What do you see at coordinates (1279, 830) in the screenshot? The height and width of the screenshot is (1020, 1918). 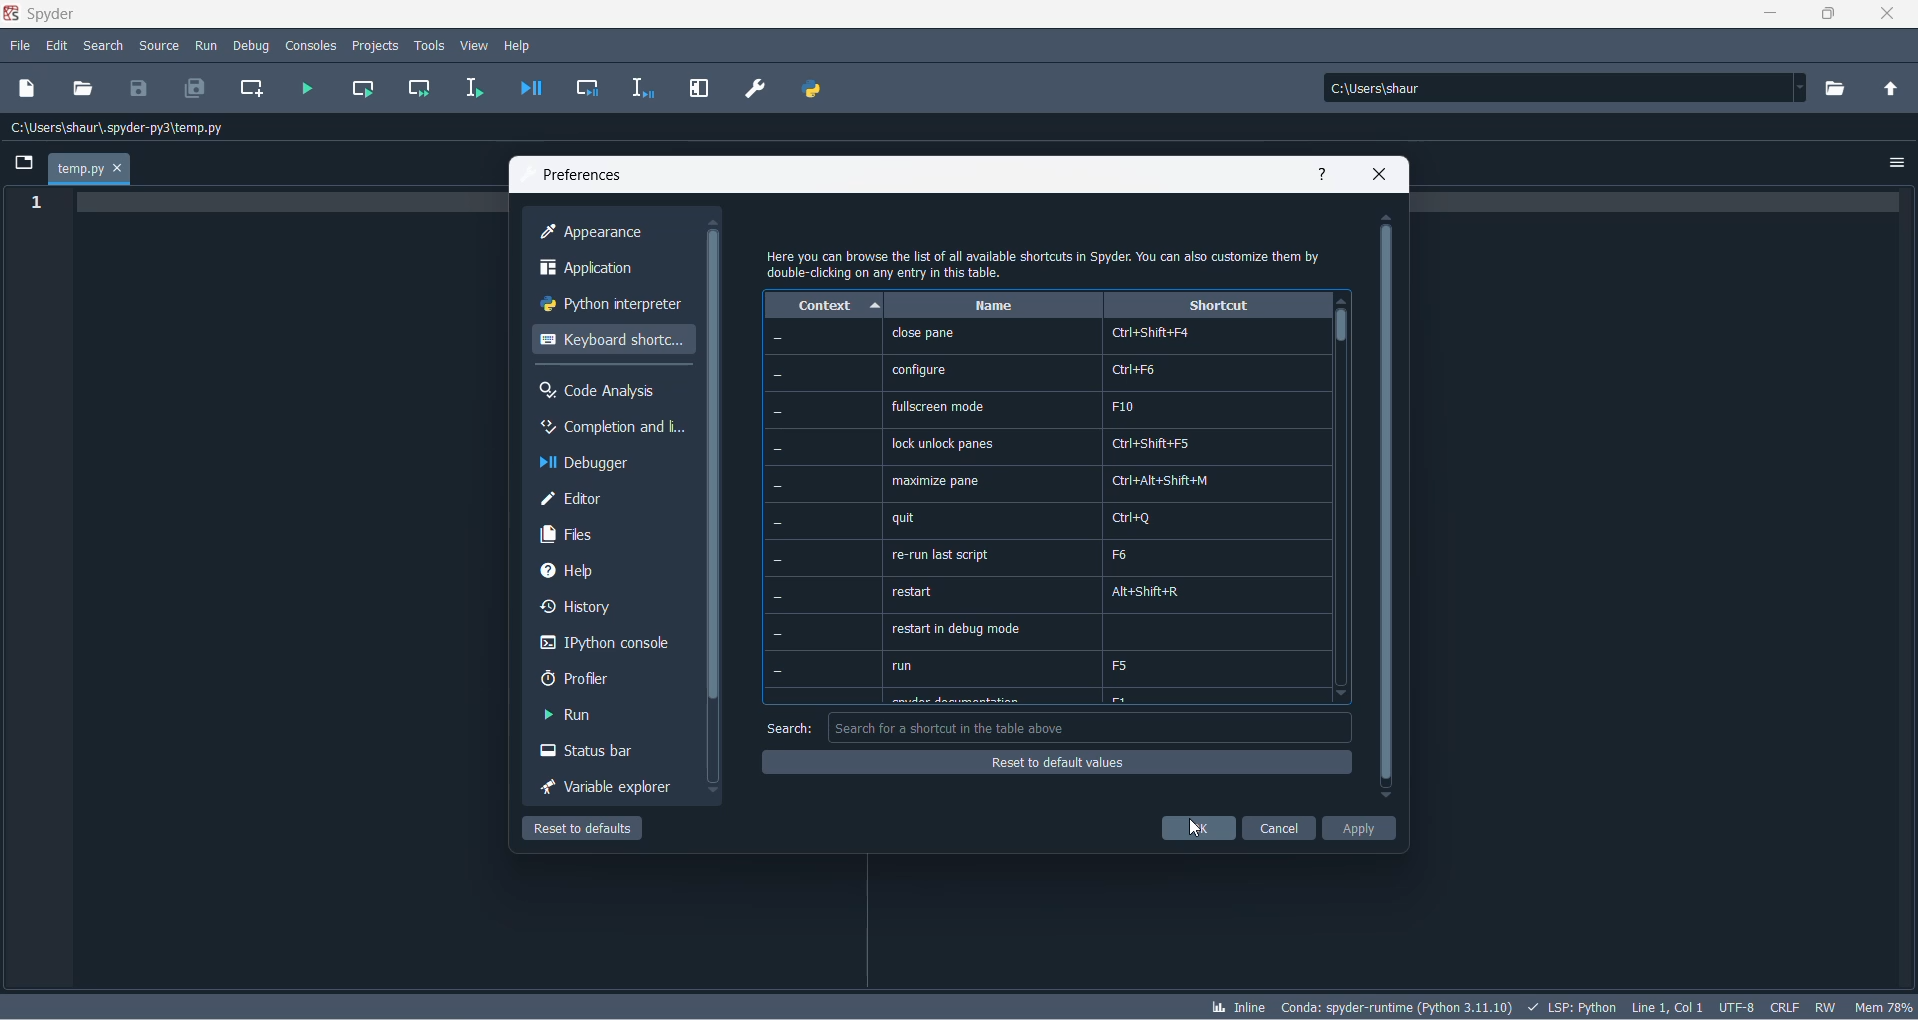 I see `cancel` at bounding box center [1279, 830].